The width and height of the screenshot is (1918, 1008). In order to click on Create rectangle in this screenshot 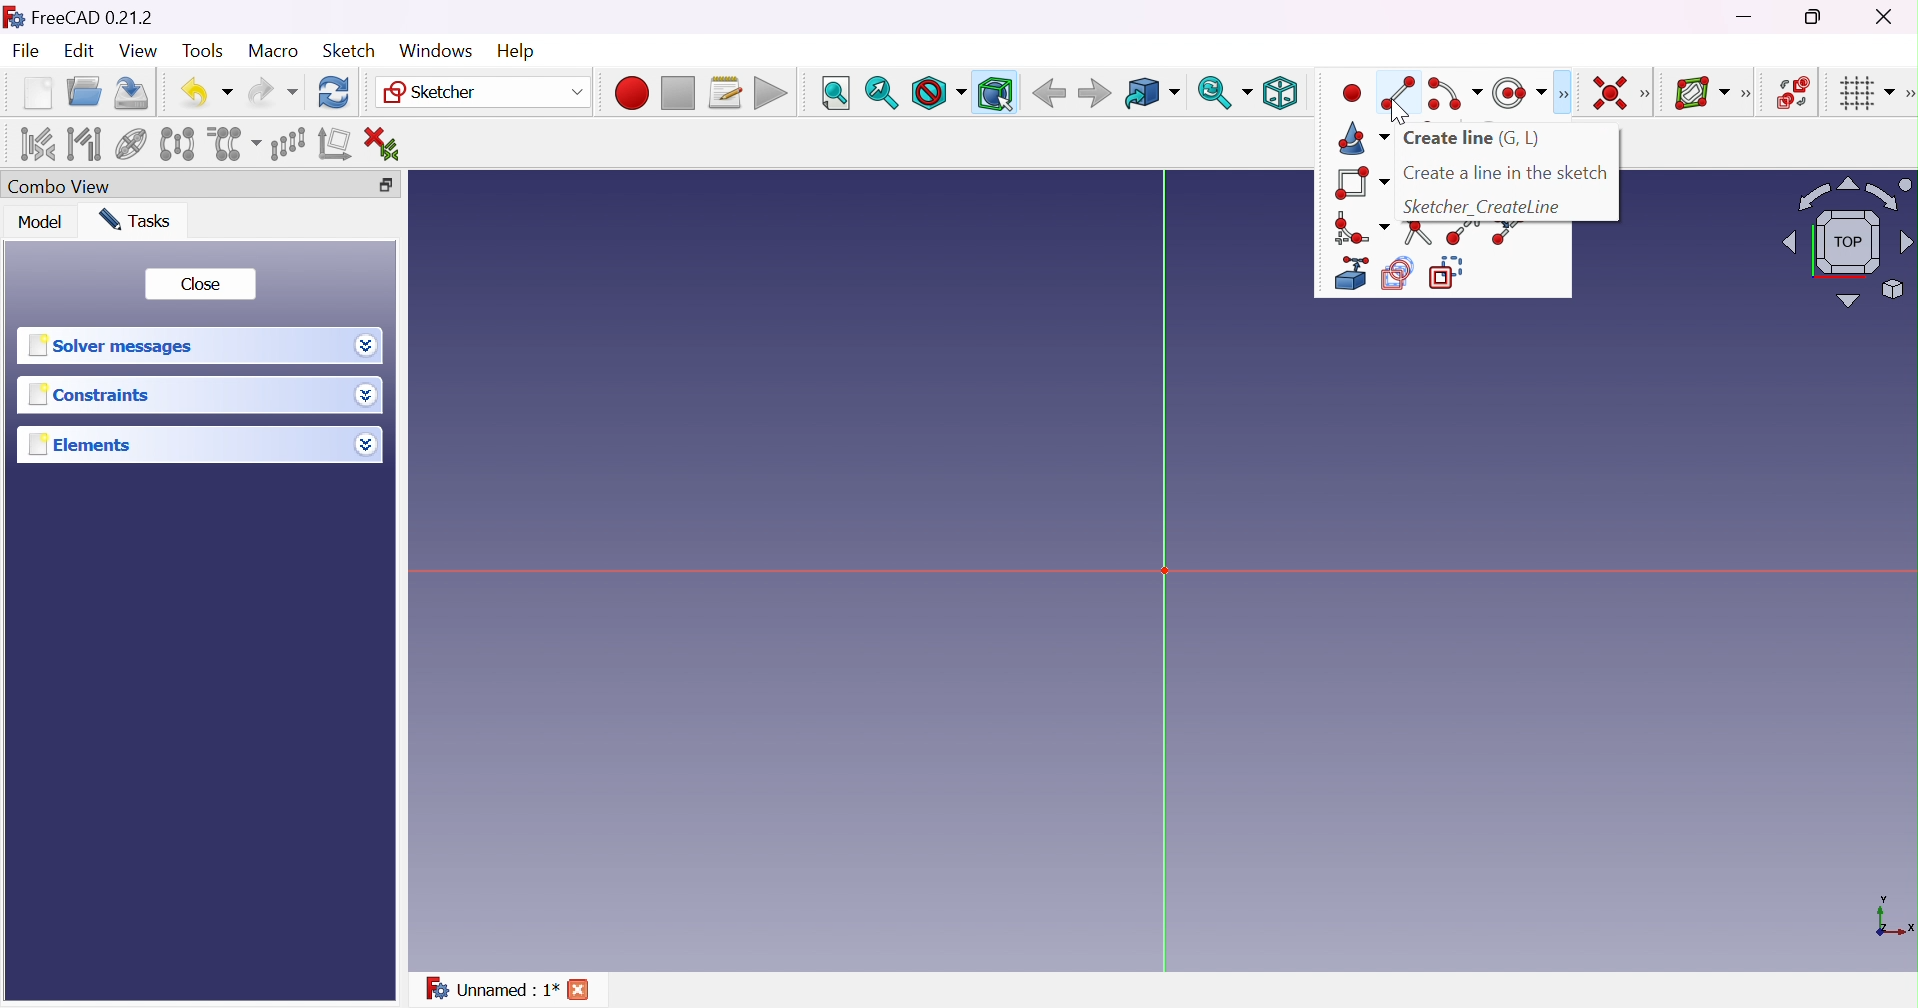, I will do `click(1361, 184)`.